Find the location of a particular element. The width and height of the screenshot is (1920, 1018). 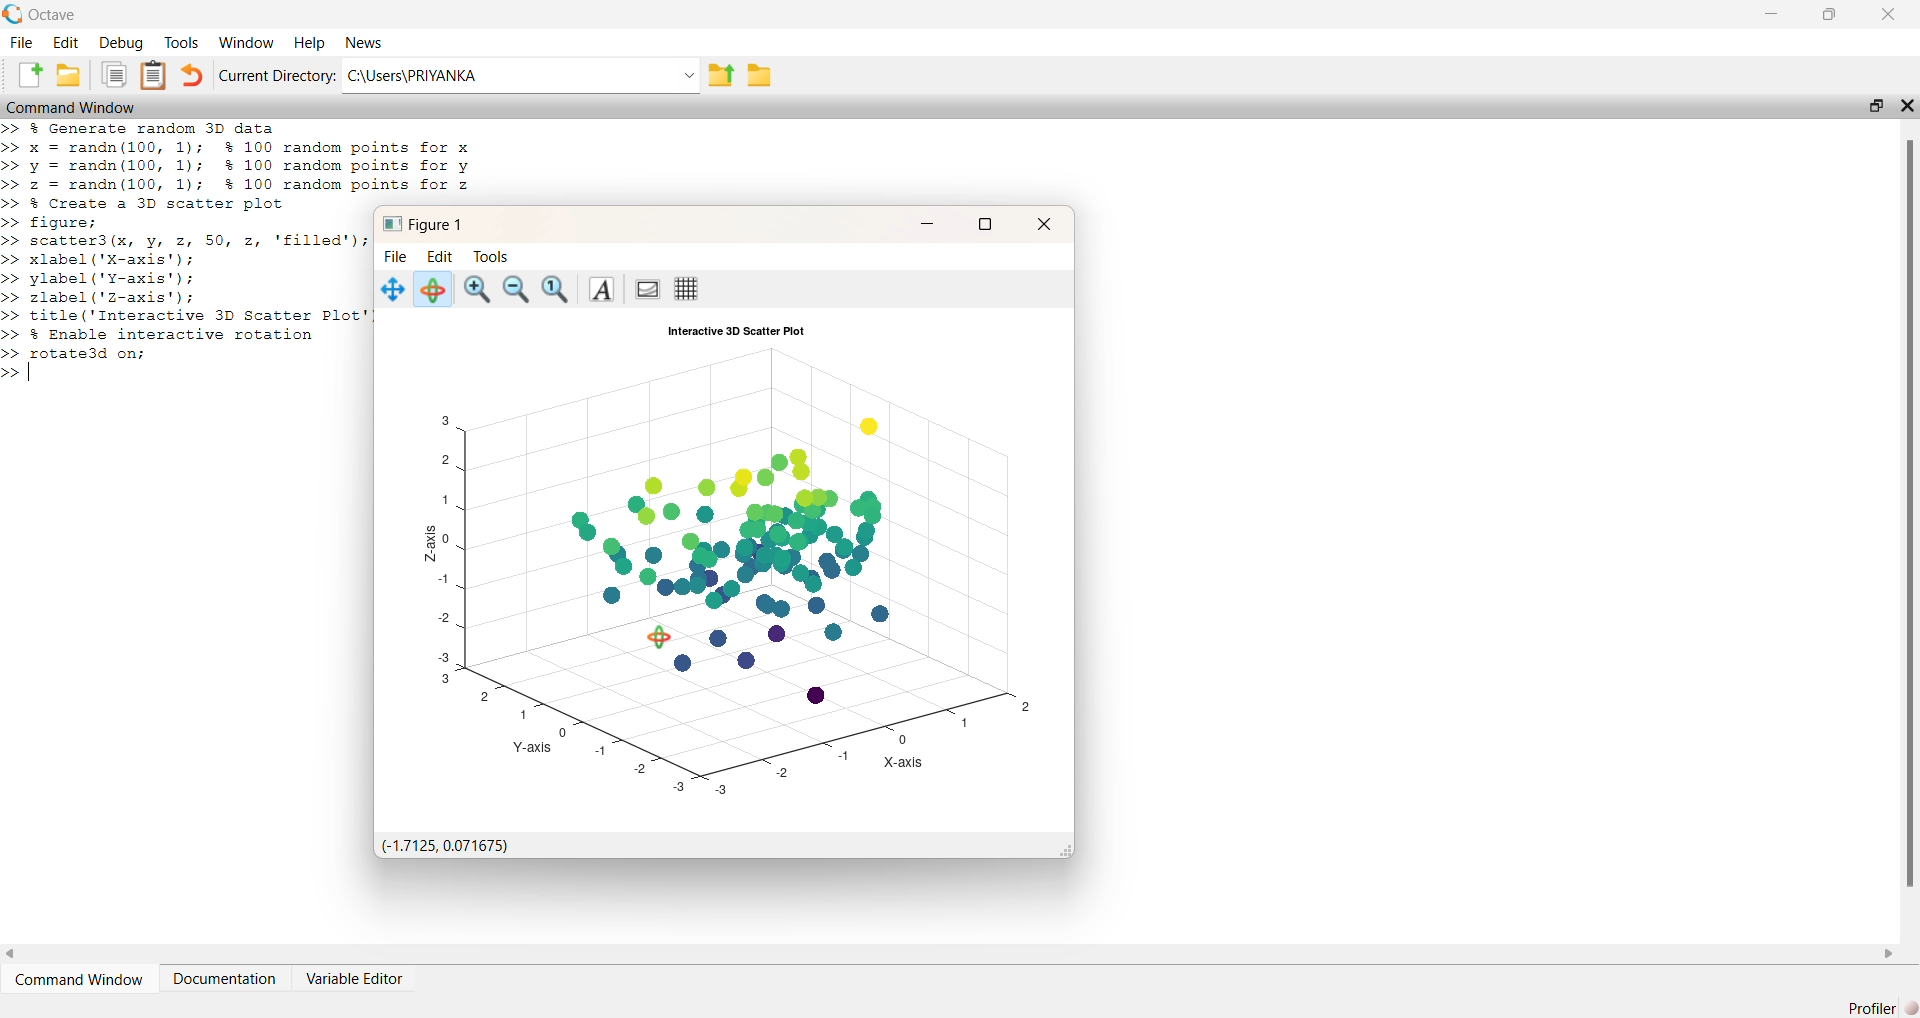

Profiler is located at coordinates (1881, 1006).